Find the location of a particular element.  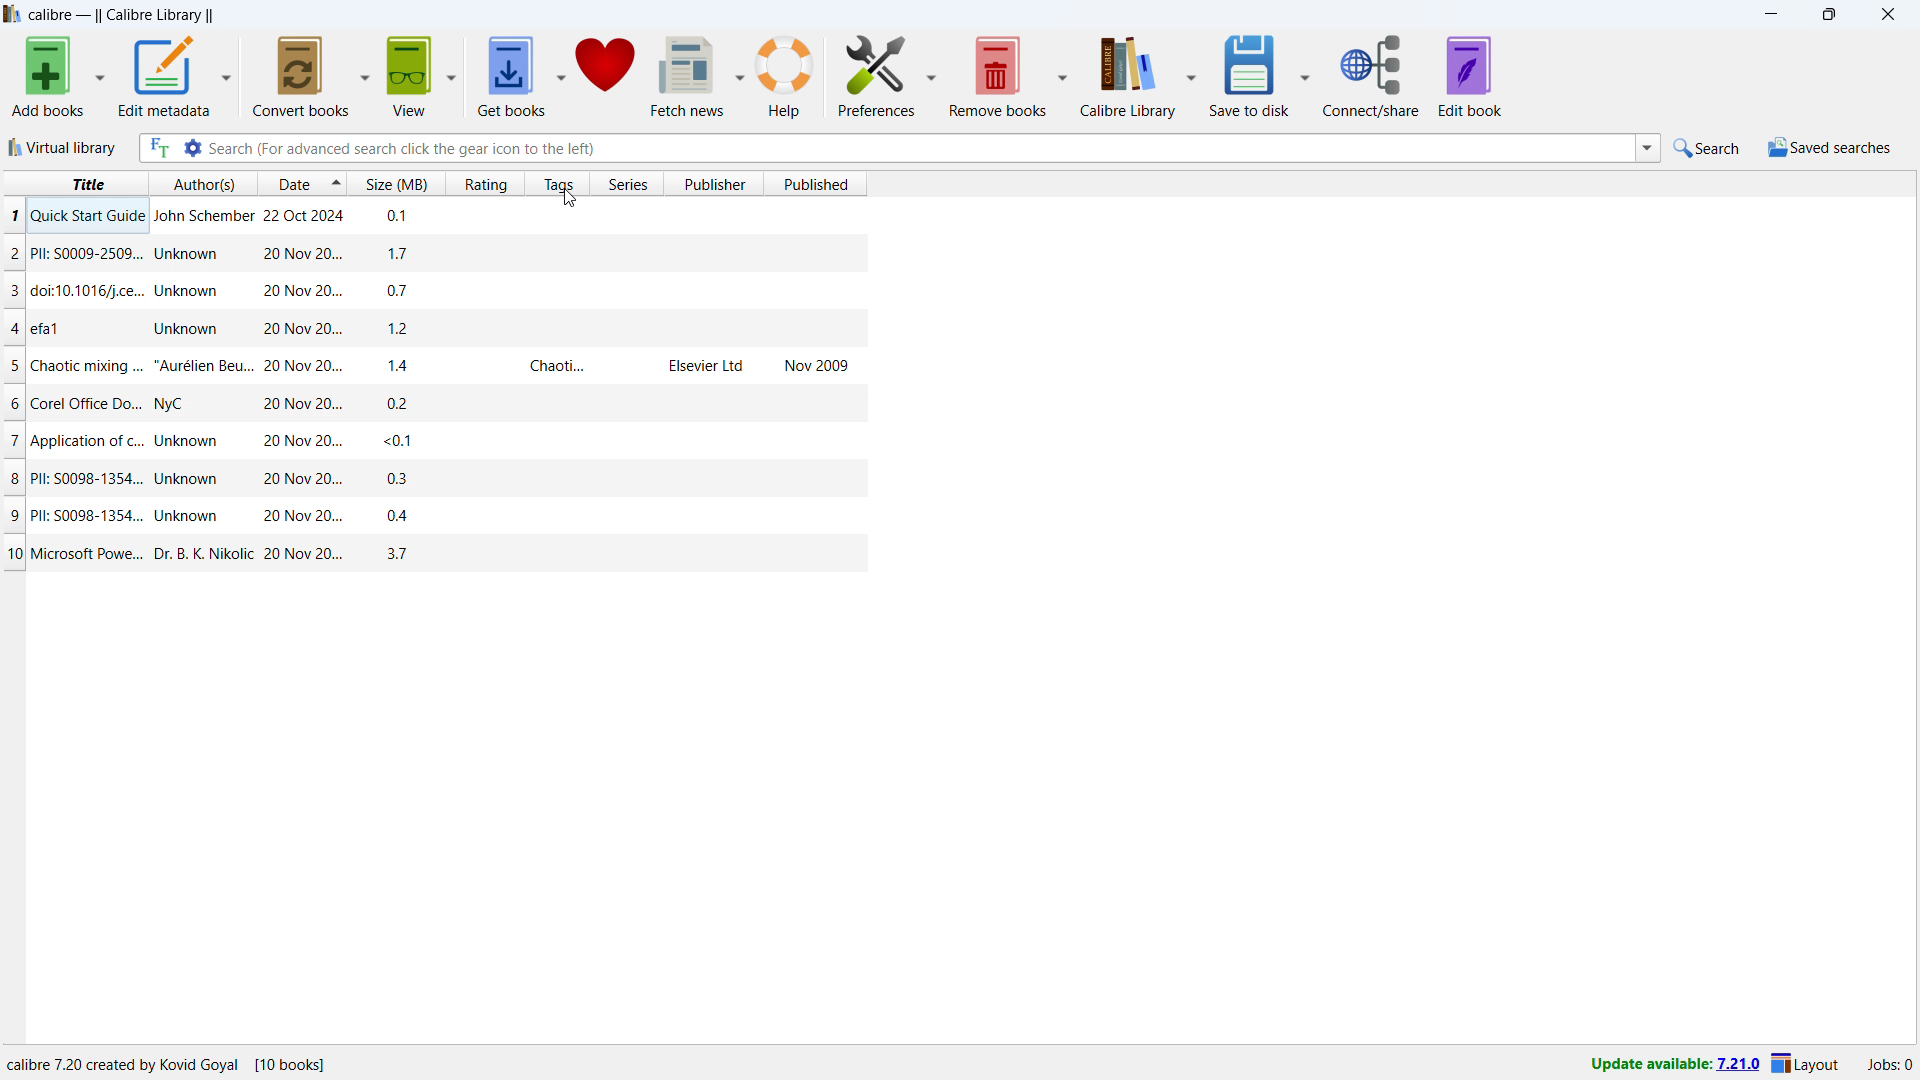

fetch news options is located at coordinates (740, 75).